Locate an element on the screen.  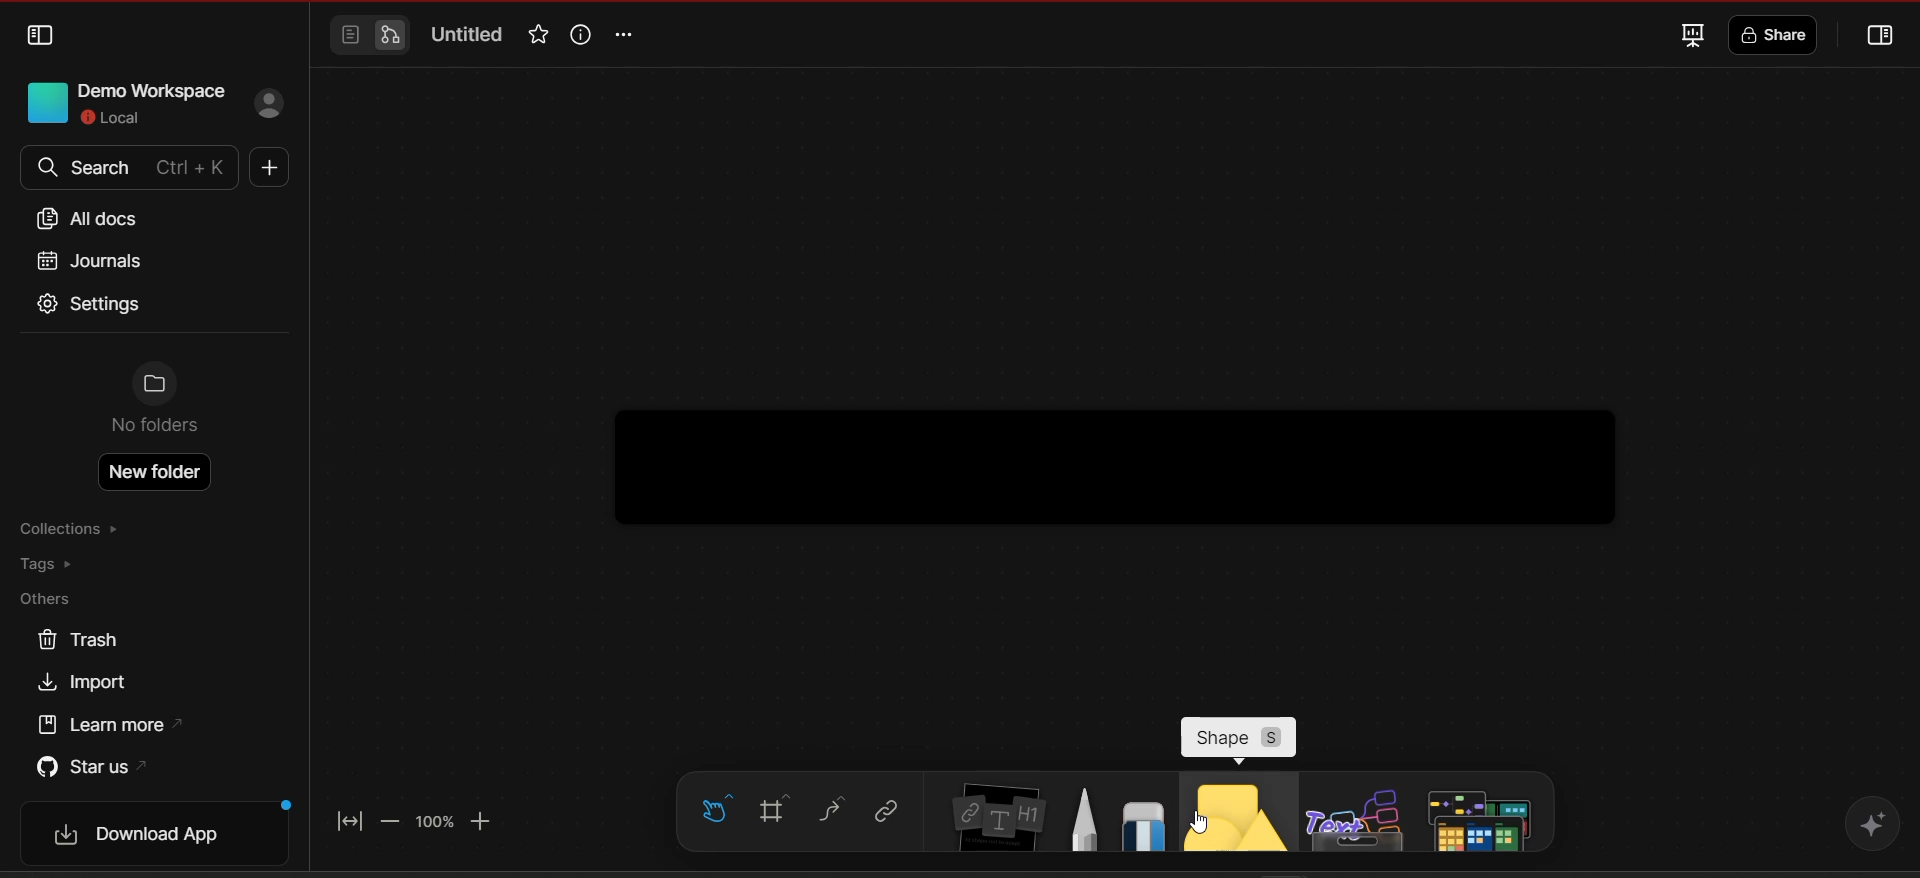
title of the document is located at coordinates (468, 36).